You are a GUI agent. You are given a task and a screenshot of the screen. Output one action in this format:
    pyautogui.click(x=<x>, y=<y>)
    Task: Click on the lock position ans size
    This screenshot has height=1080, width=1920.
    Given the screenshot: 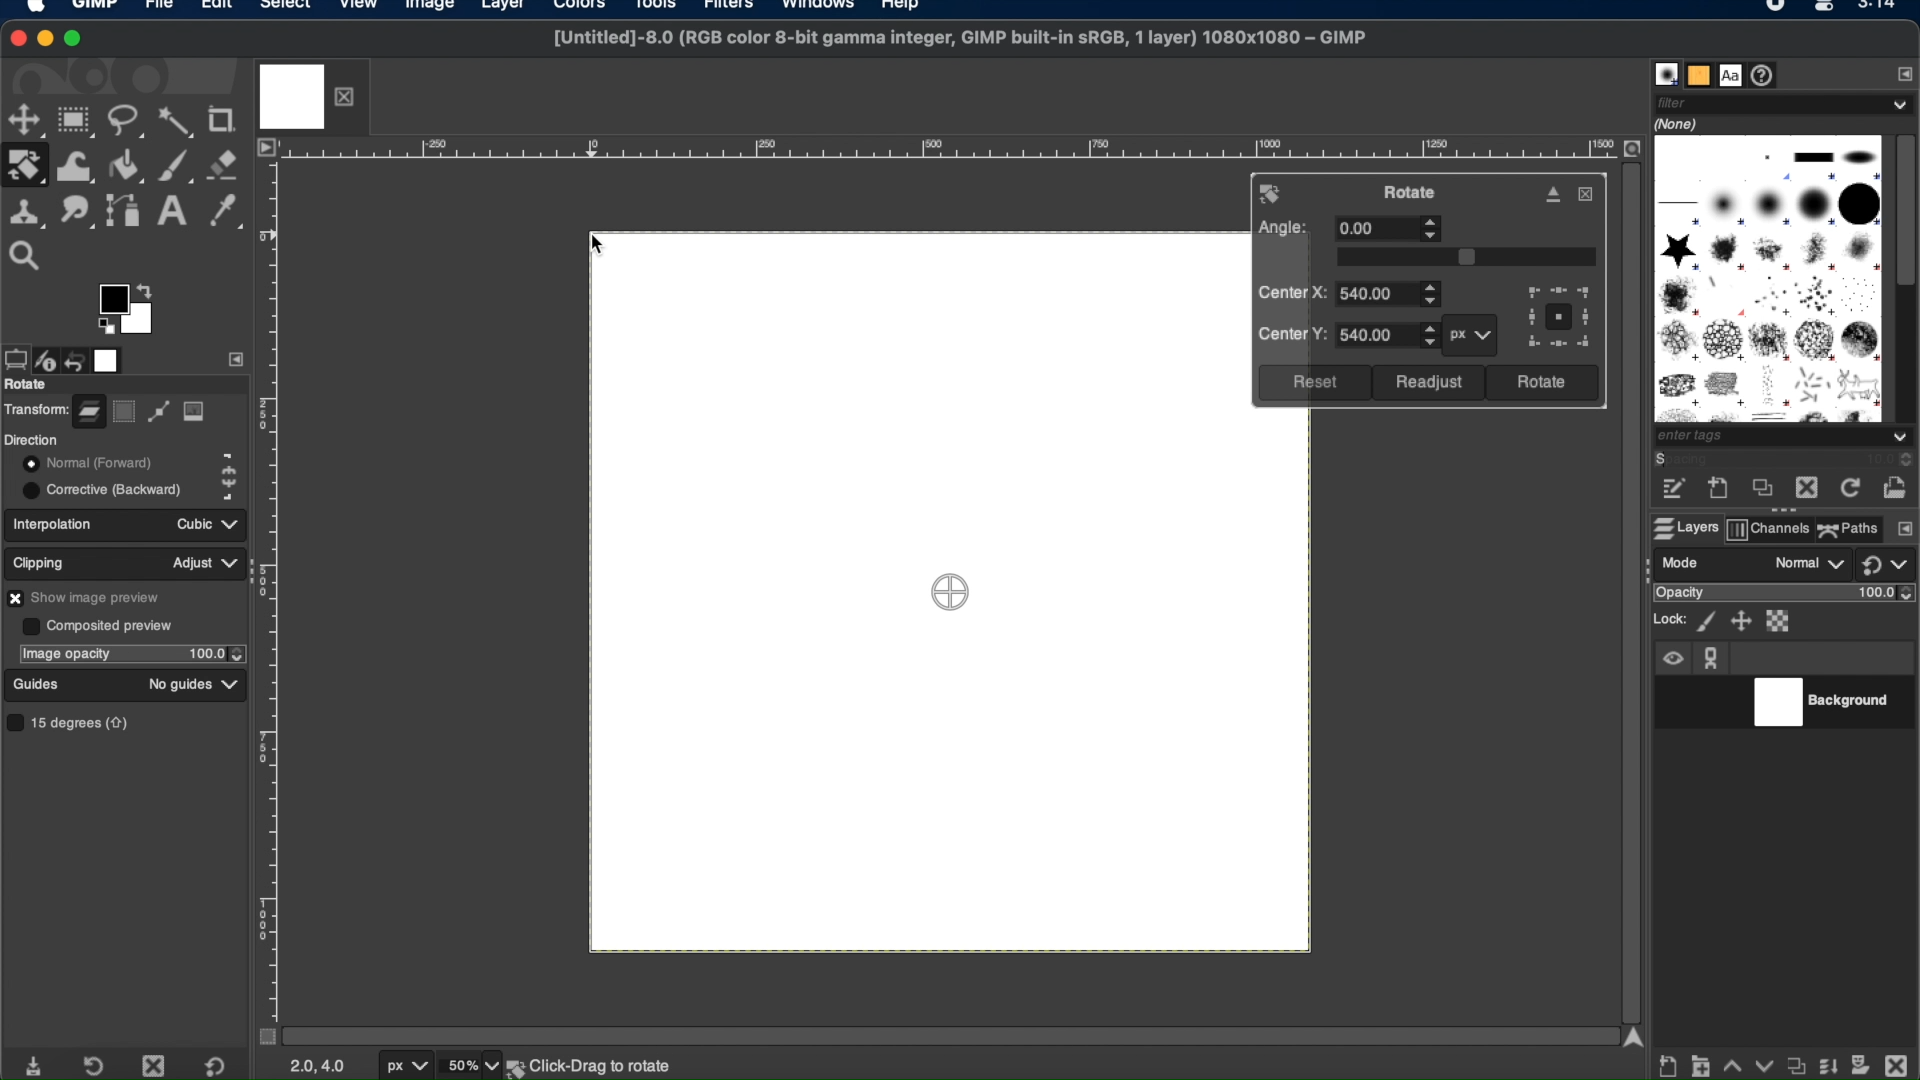 What is the action you would take?
    pyautogui.click(x=1739, y=621)
    